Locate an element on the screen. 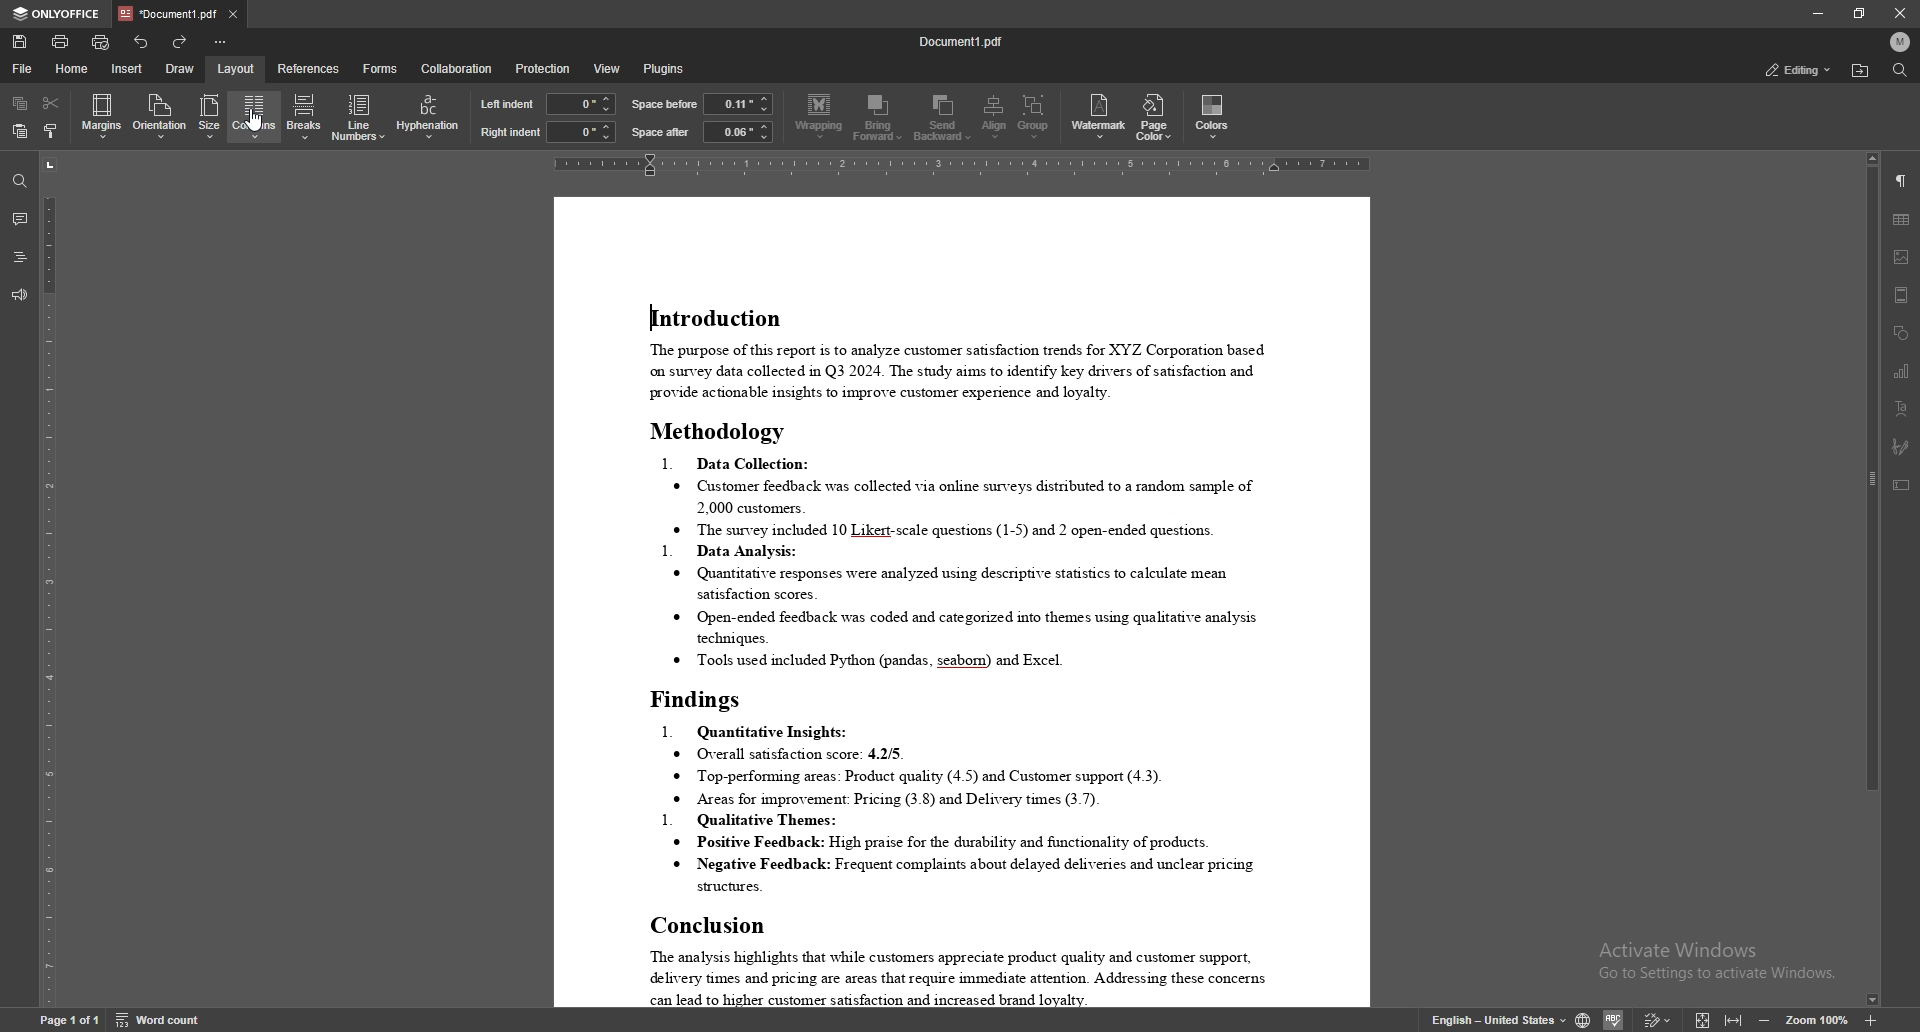  cursor is located at coordinates (261, 128).